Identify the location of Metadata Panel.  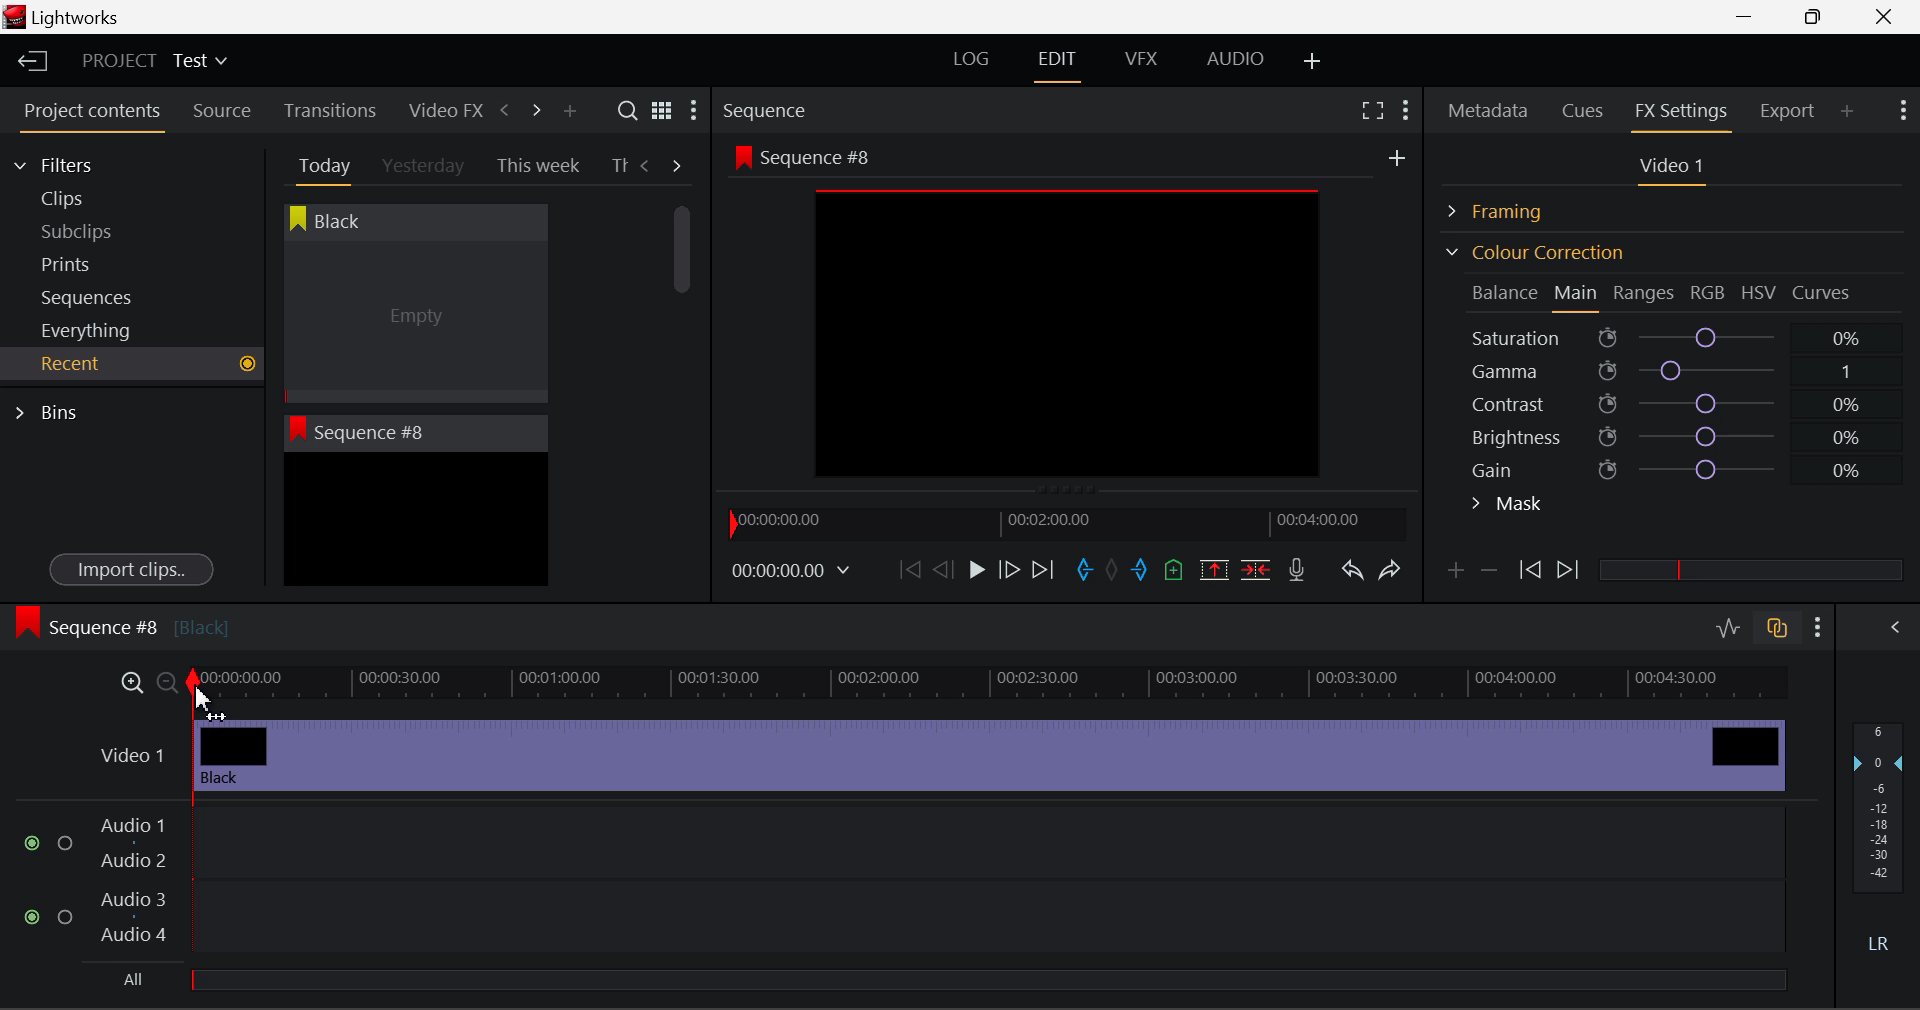
(1490, 107).